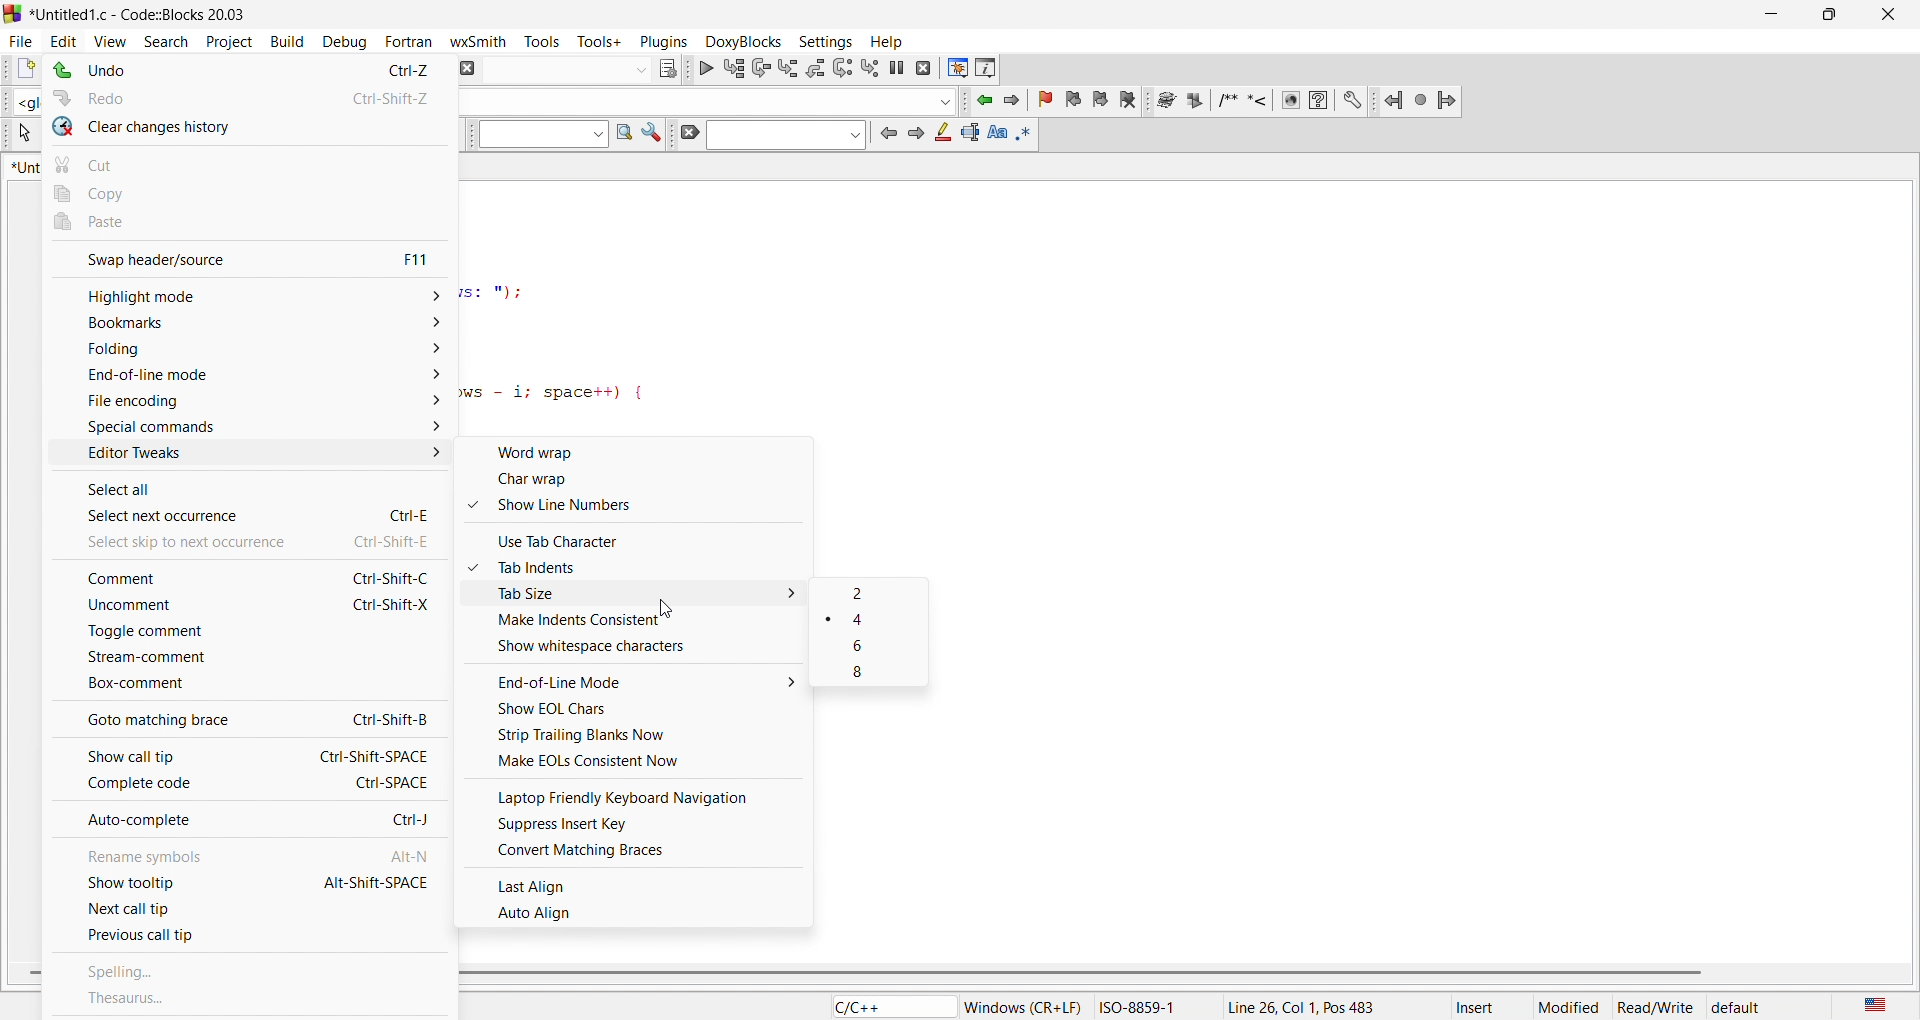  Describe the element at coordinates (282, 40) in the screenshot. I see `build` at that location.